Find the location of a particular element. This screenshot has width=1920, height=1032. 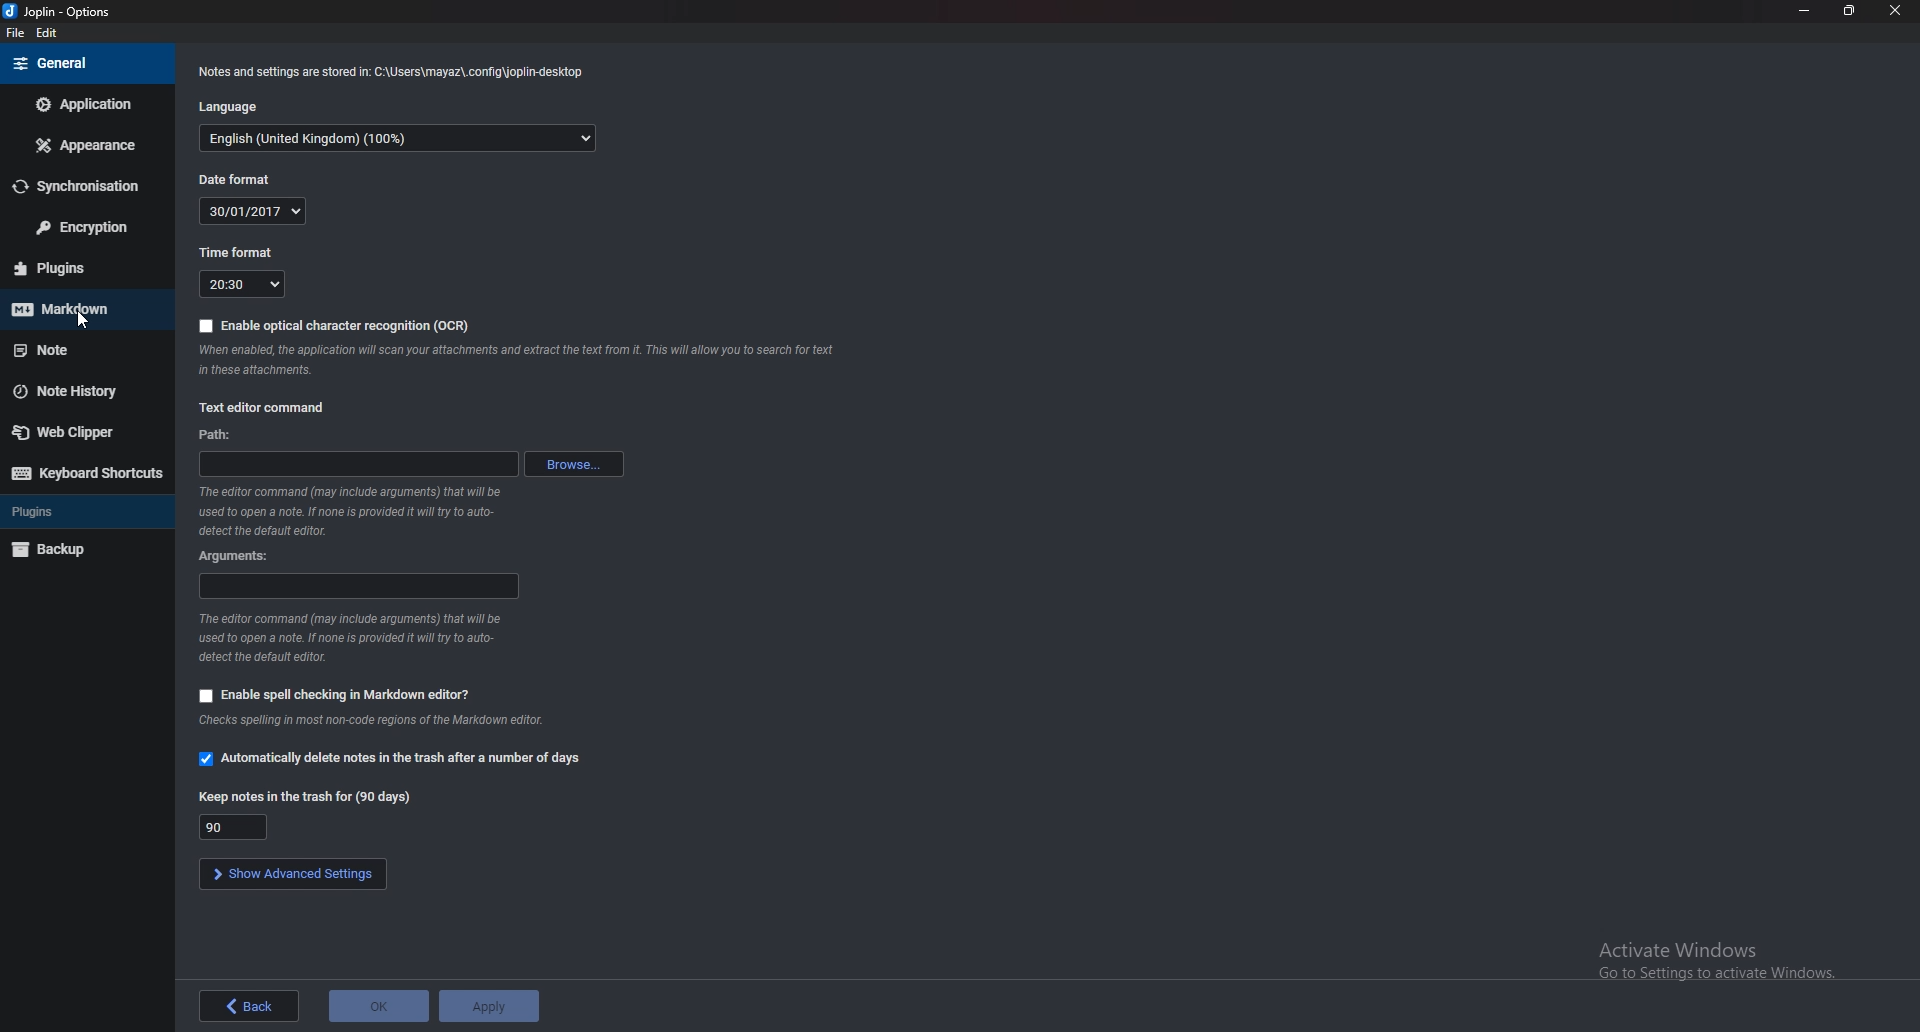

English(Language) is located at coordinates (402, 139).